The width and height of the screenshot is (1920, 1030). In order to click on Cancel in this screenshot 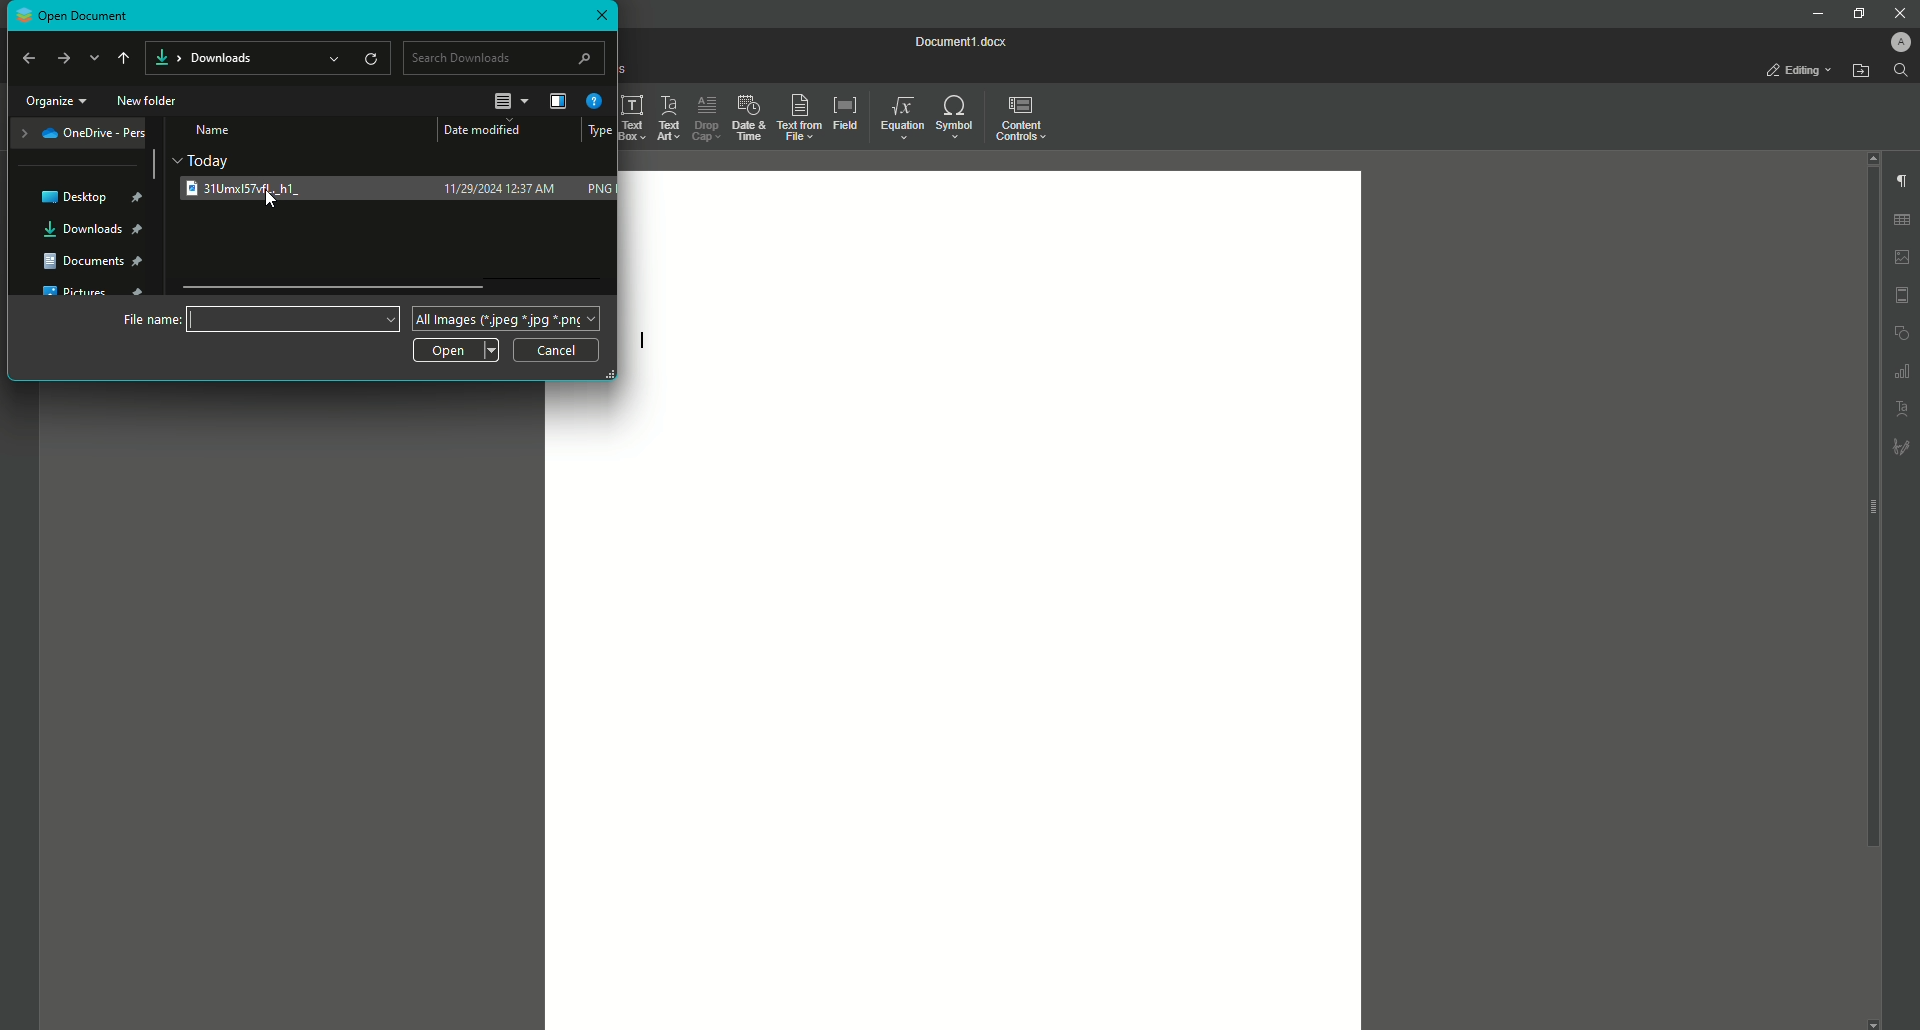, I will do `click(557, 350)`.